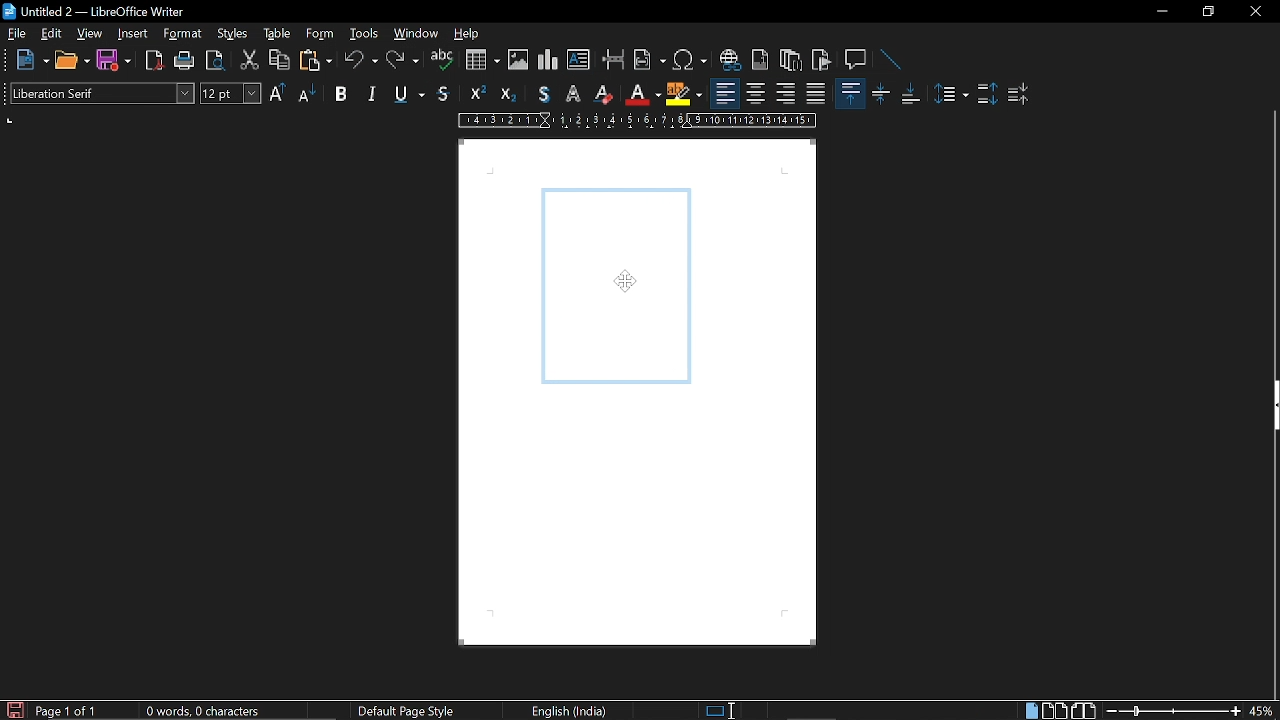 The width and height of the screenshot is (1280, 720). I want to click on insert text, so click(578, 60).